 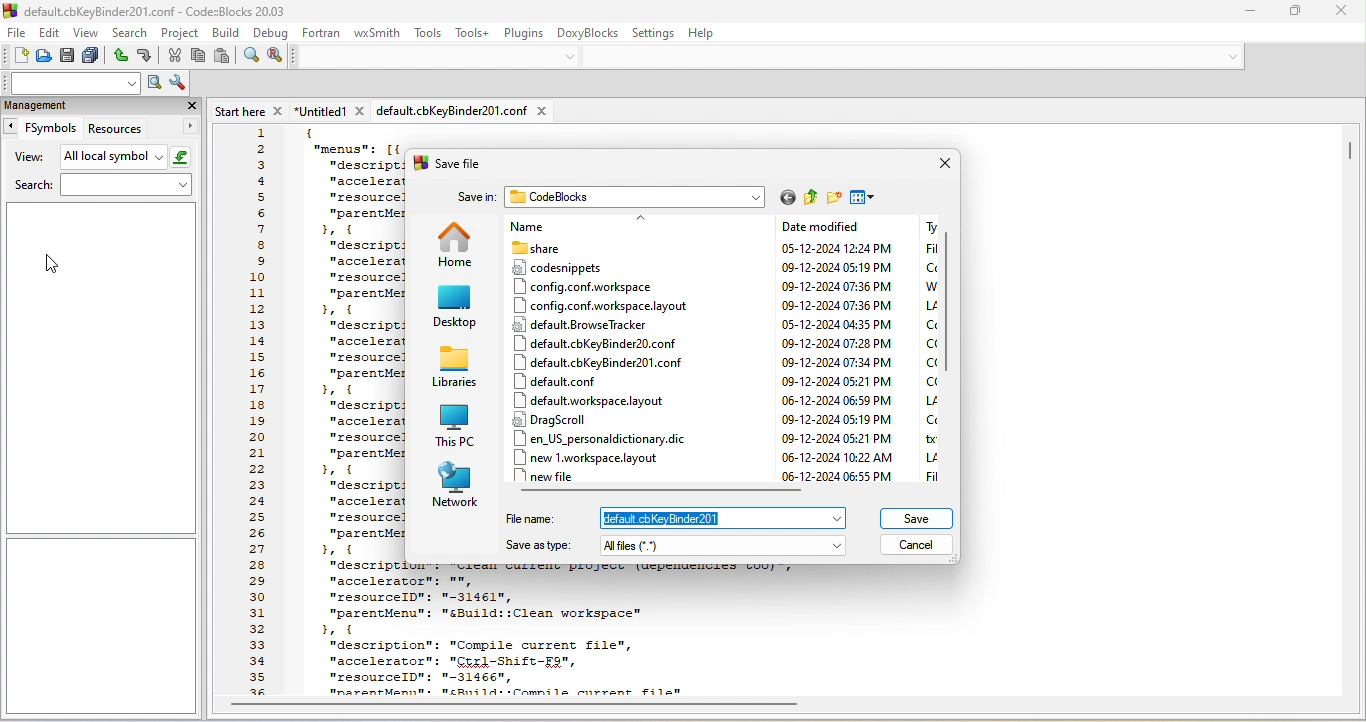 What do you see at coordinates (1296, 13) in the screenshot?
I see `minimize/restore` at bounding box center [1296, 13].